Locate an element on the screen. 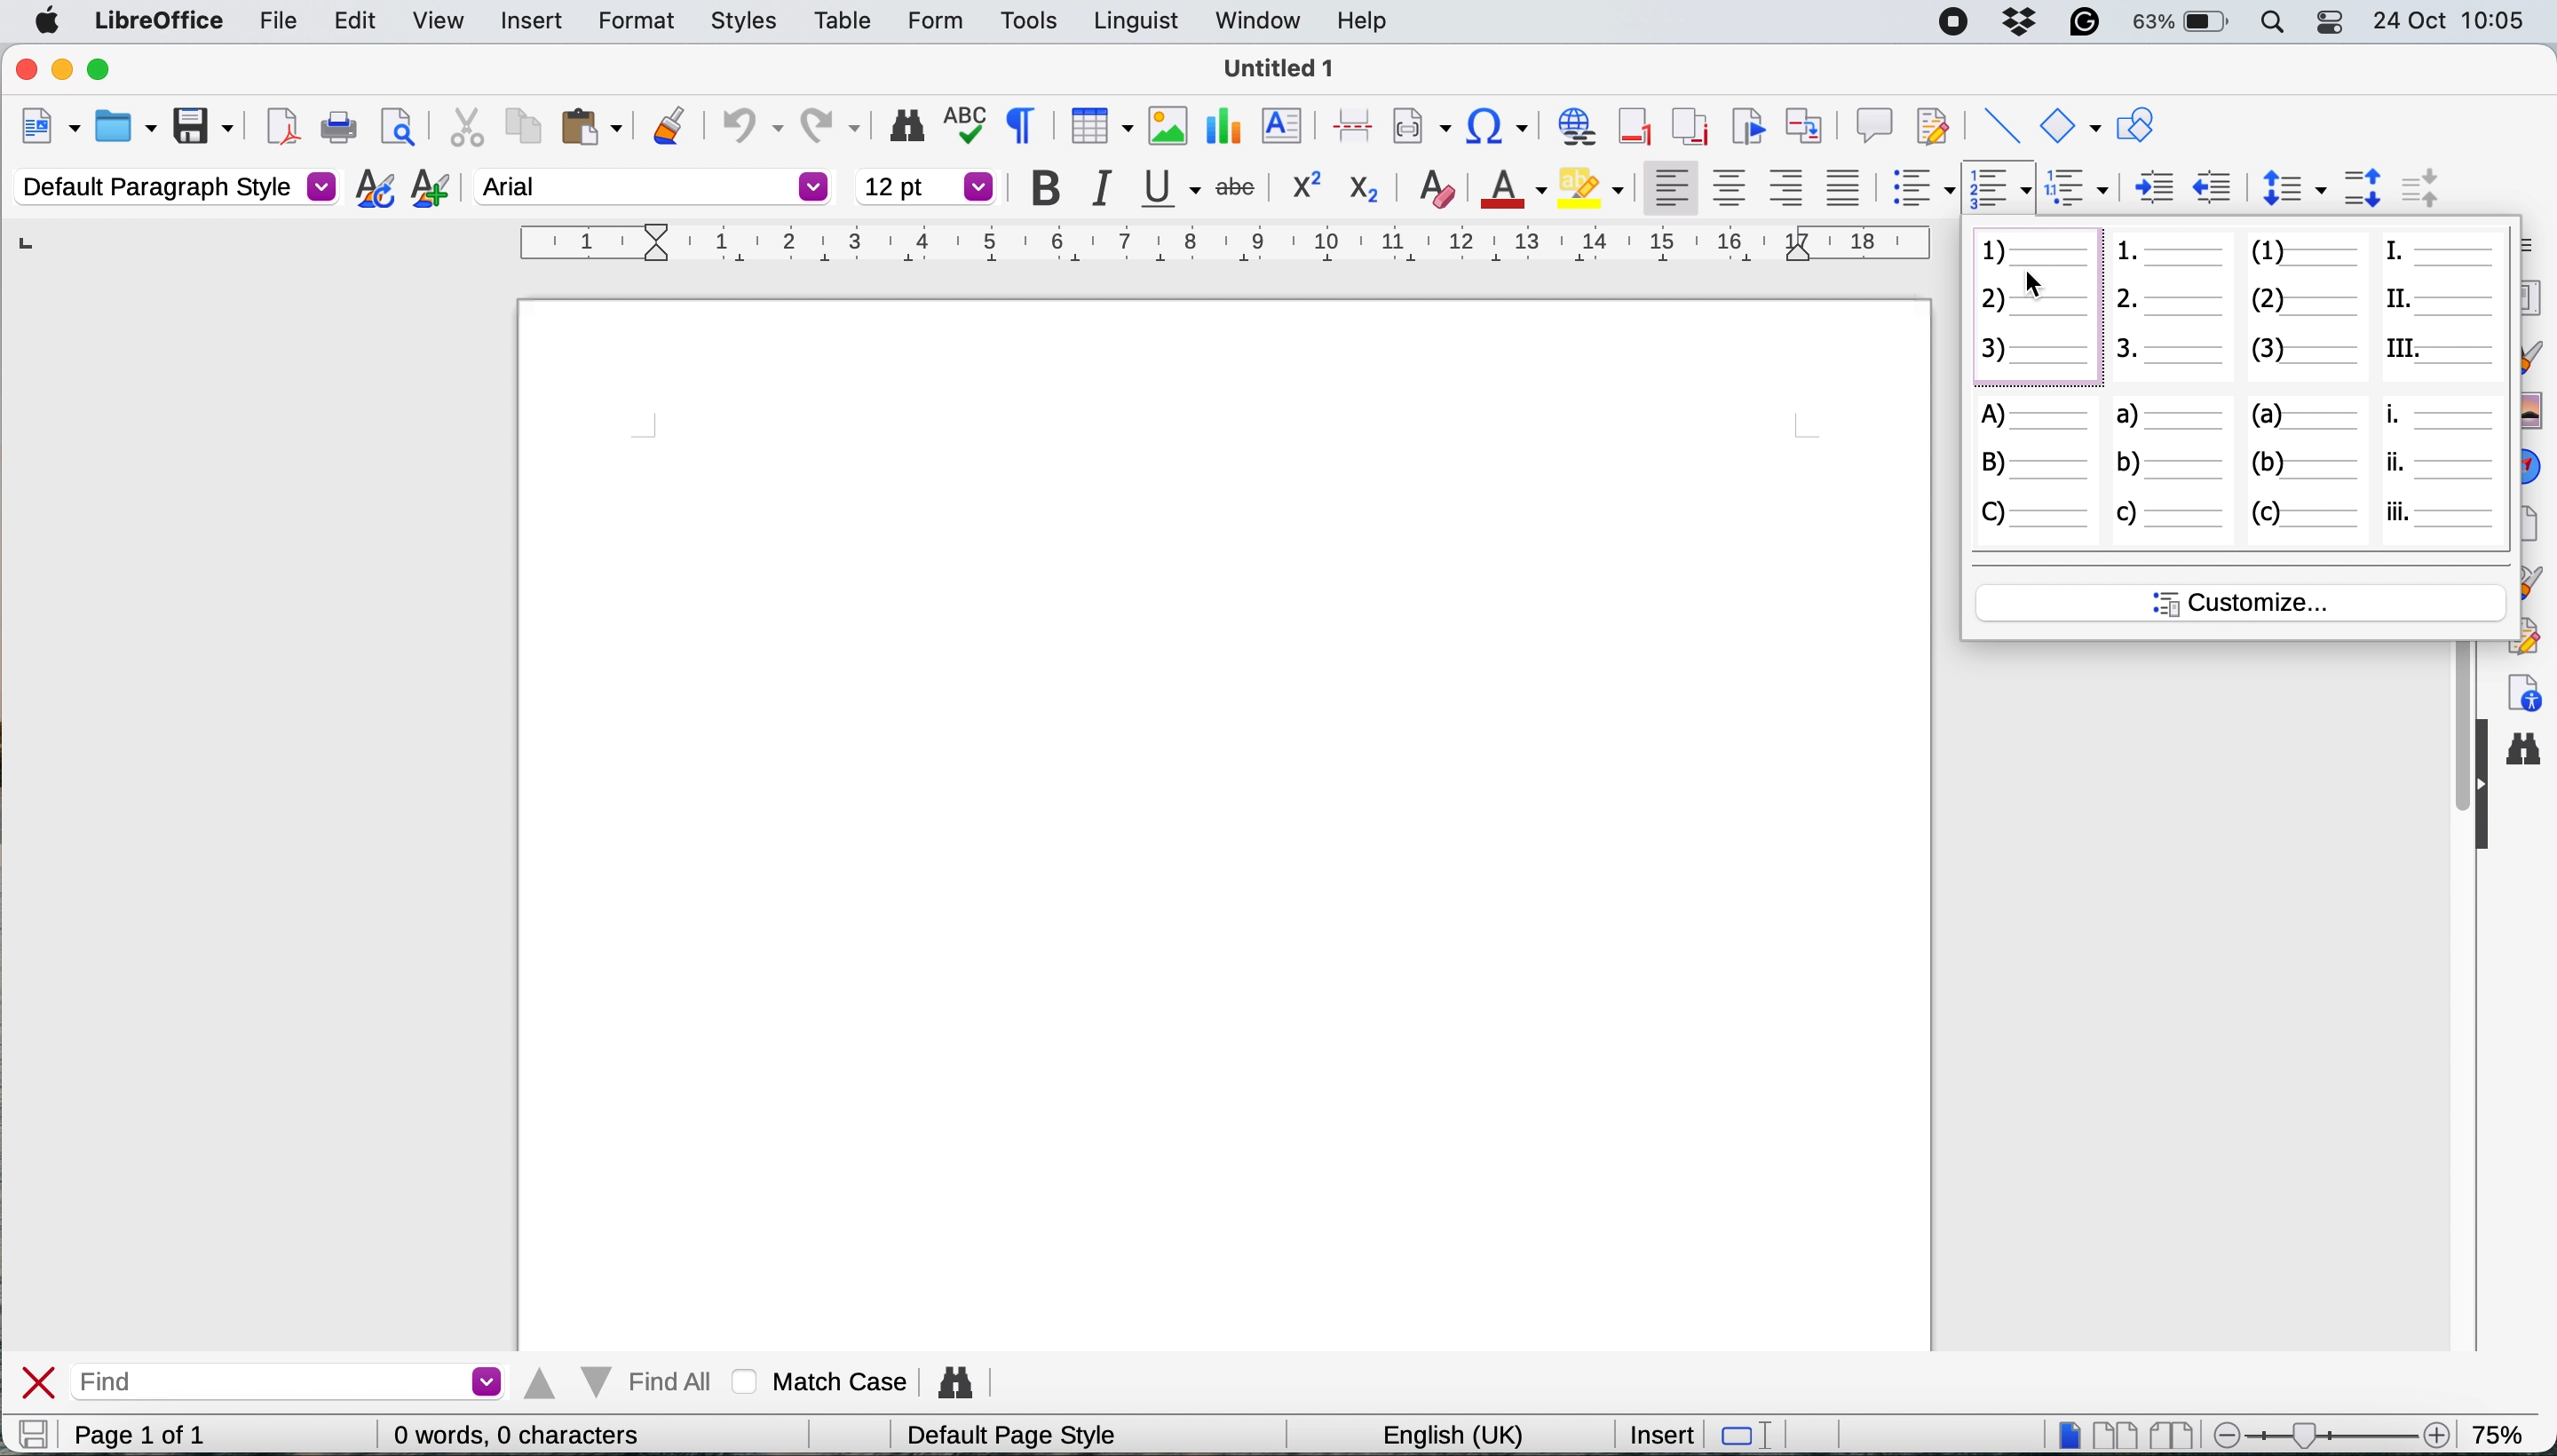  copy is located at coordinates (520, 125).